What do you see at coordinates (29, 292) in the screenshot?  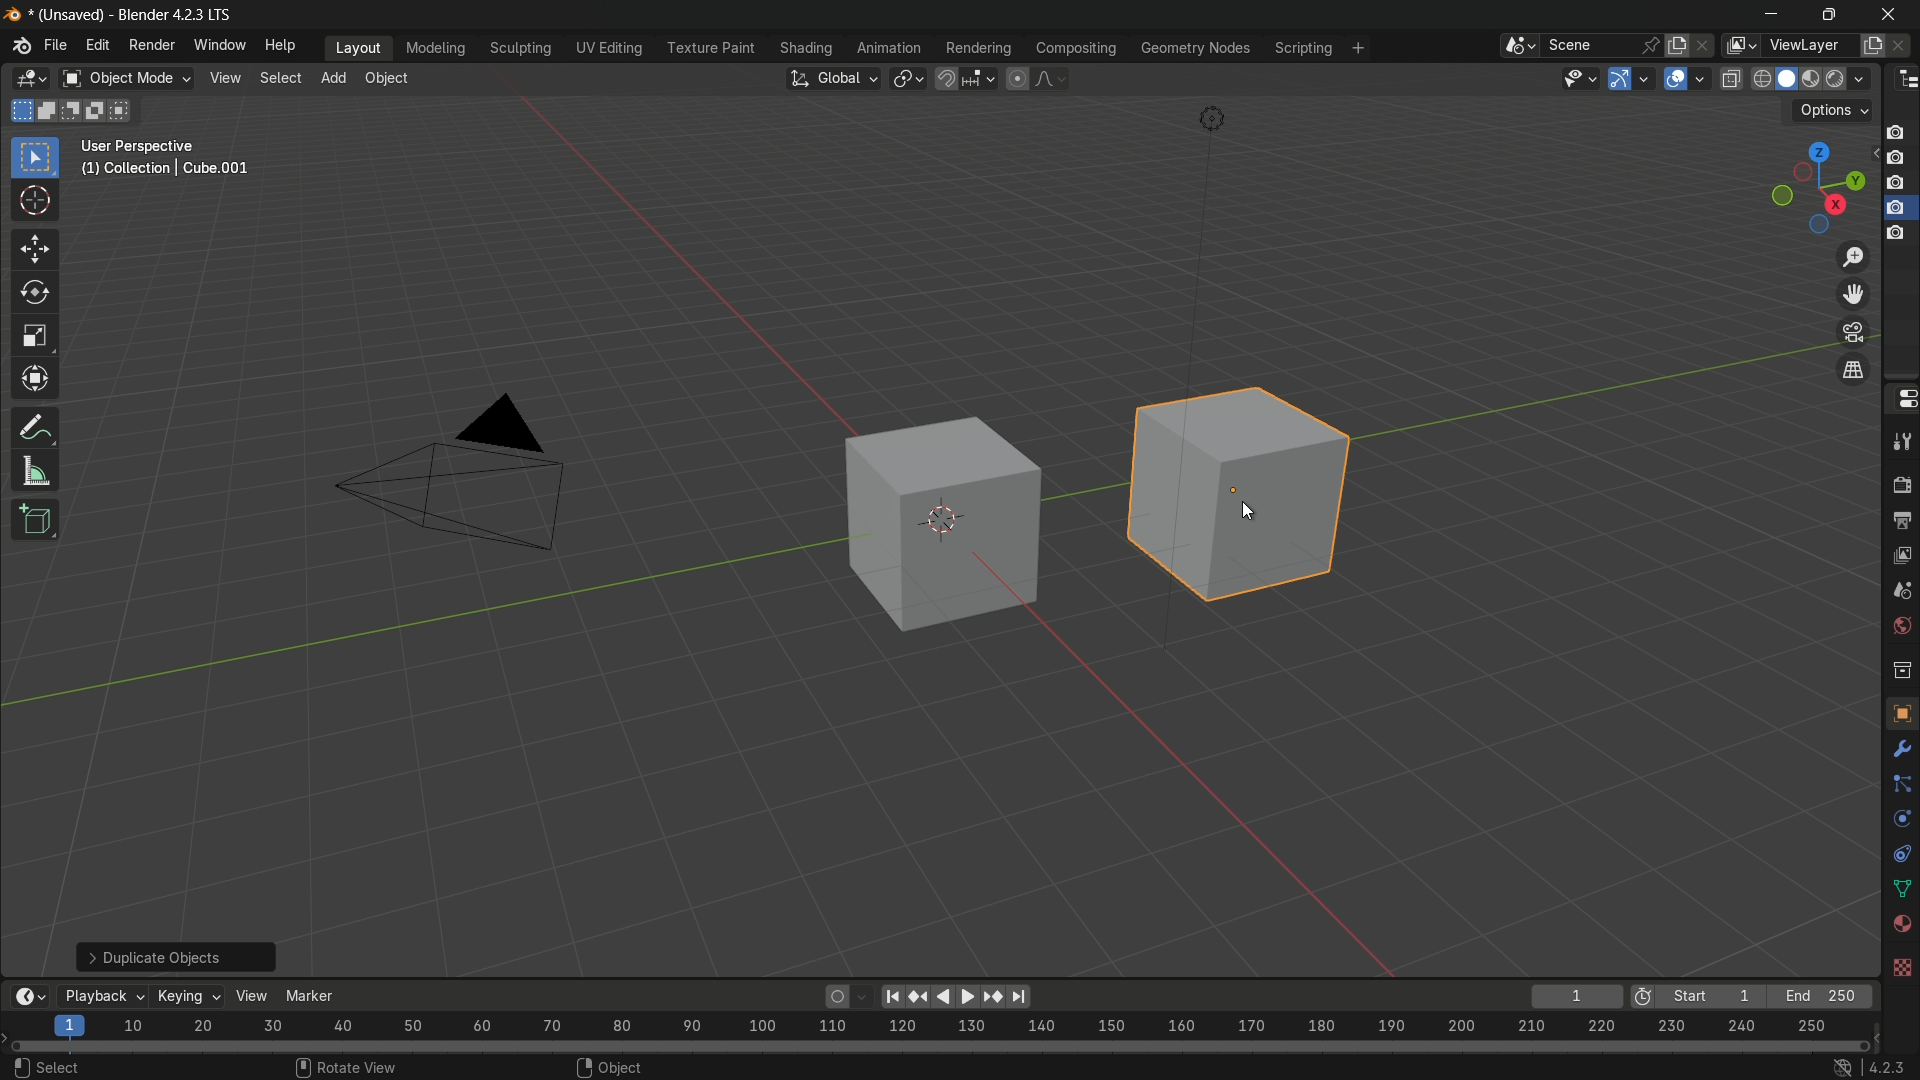 I see `rotate` at bounding box center [29, 292].